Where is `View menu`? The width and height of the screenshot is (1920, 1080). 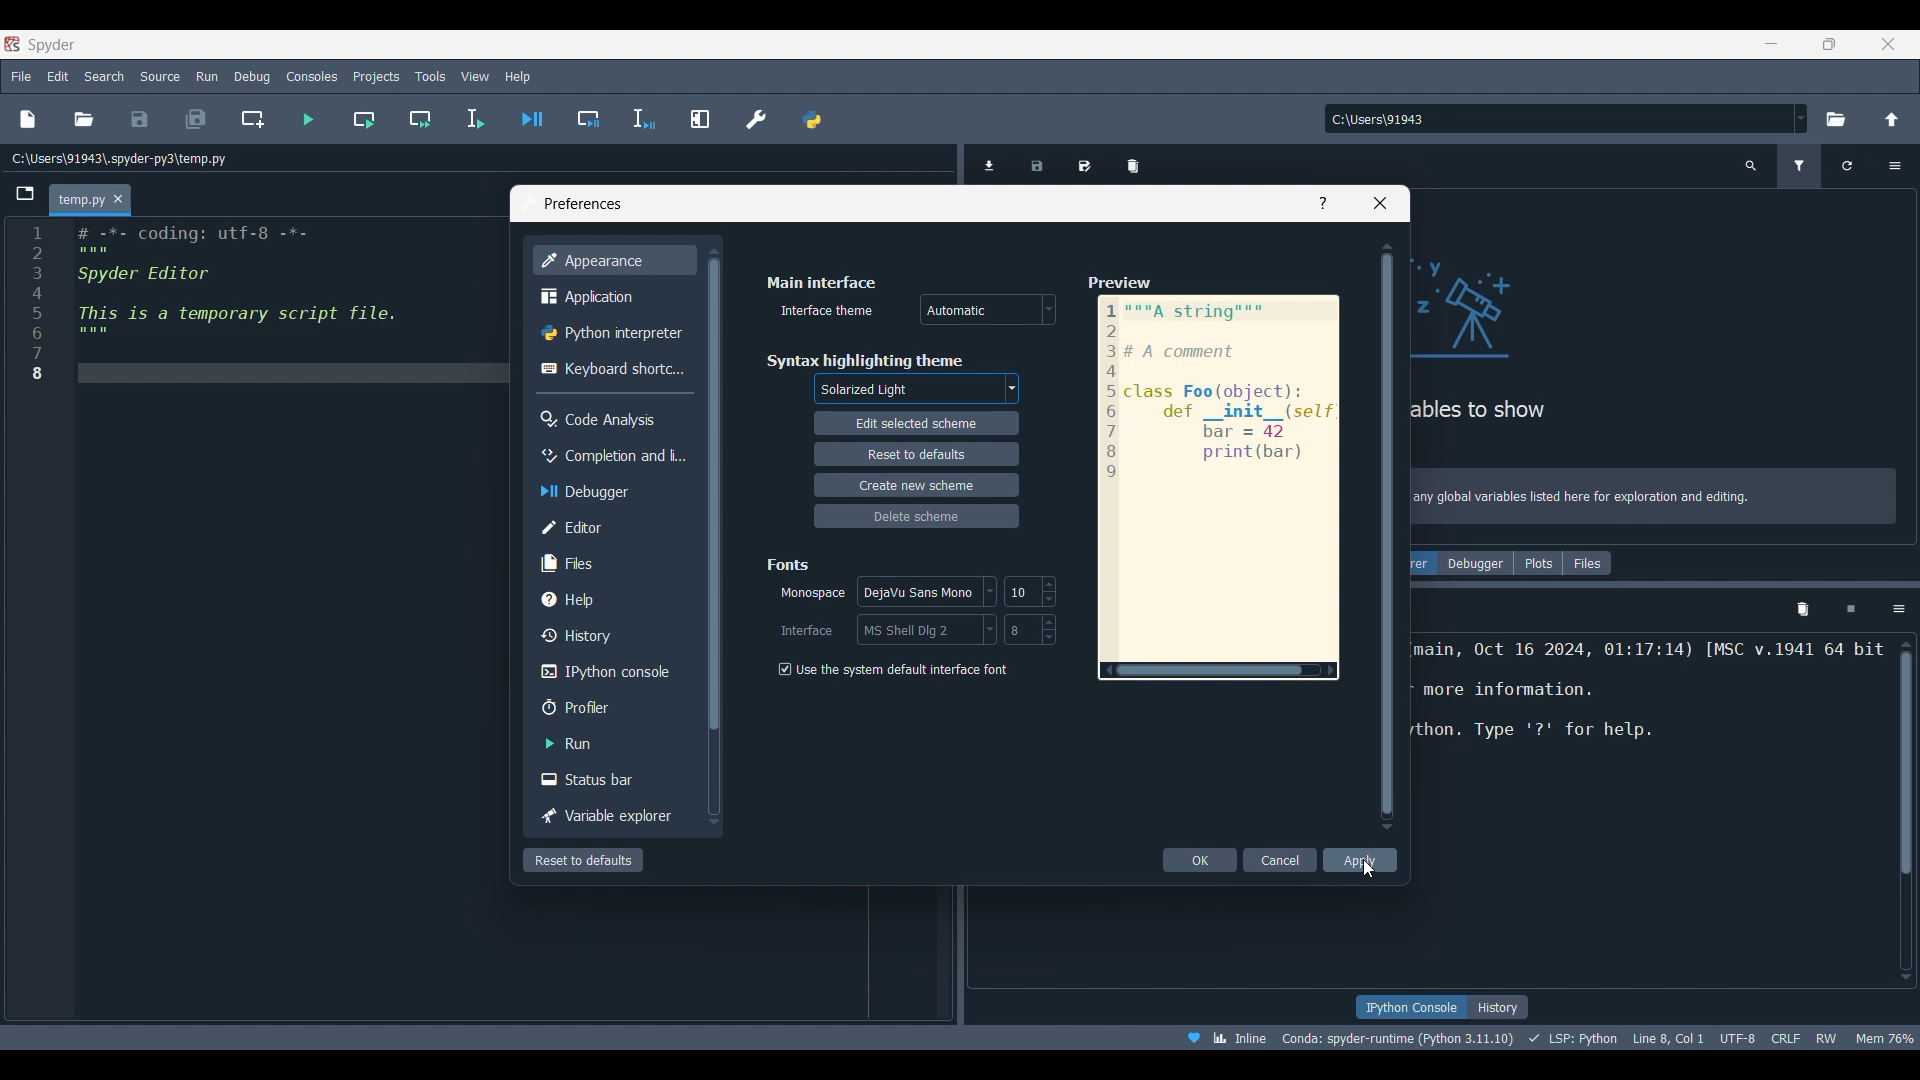
View menu is located at coordinates (475, 77).